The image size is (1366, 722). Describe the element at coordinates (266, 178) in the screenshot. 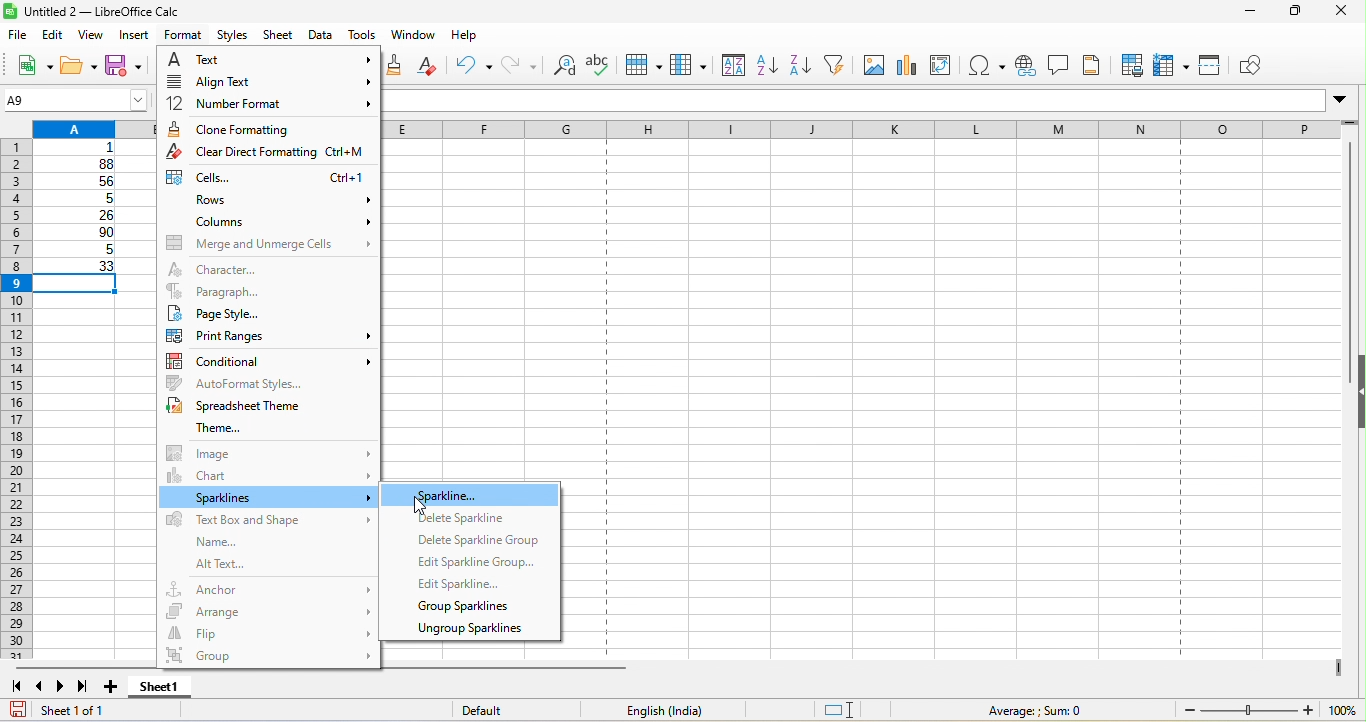

I see `cells Ctrl+1` at that location.